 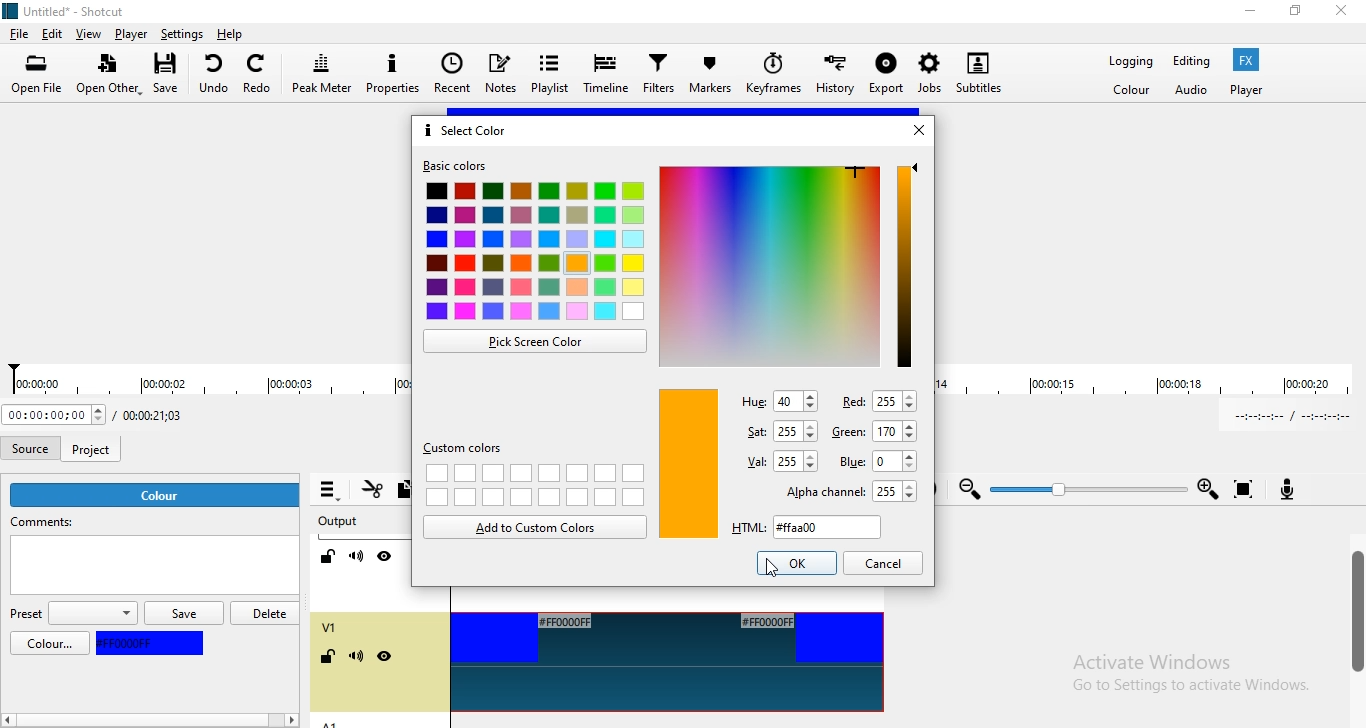 I want to click on Logging, so click(x=1125, y=61).